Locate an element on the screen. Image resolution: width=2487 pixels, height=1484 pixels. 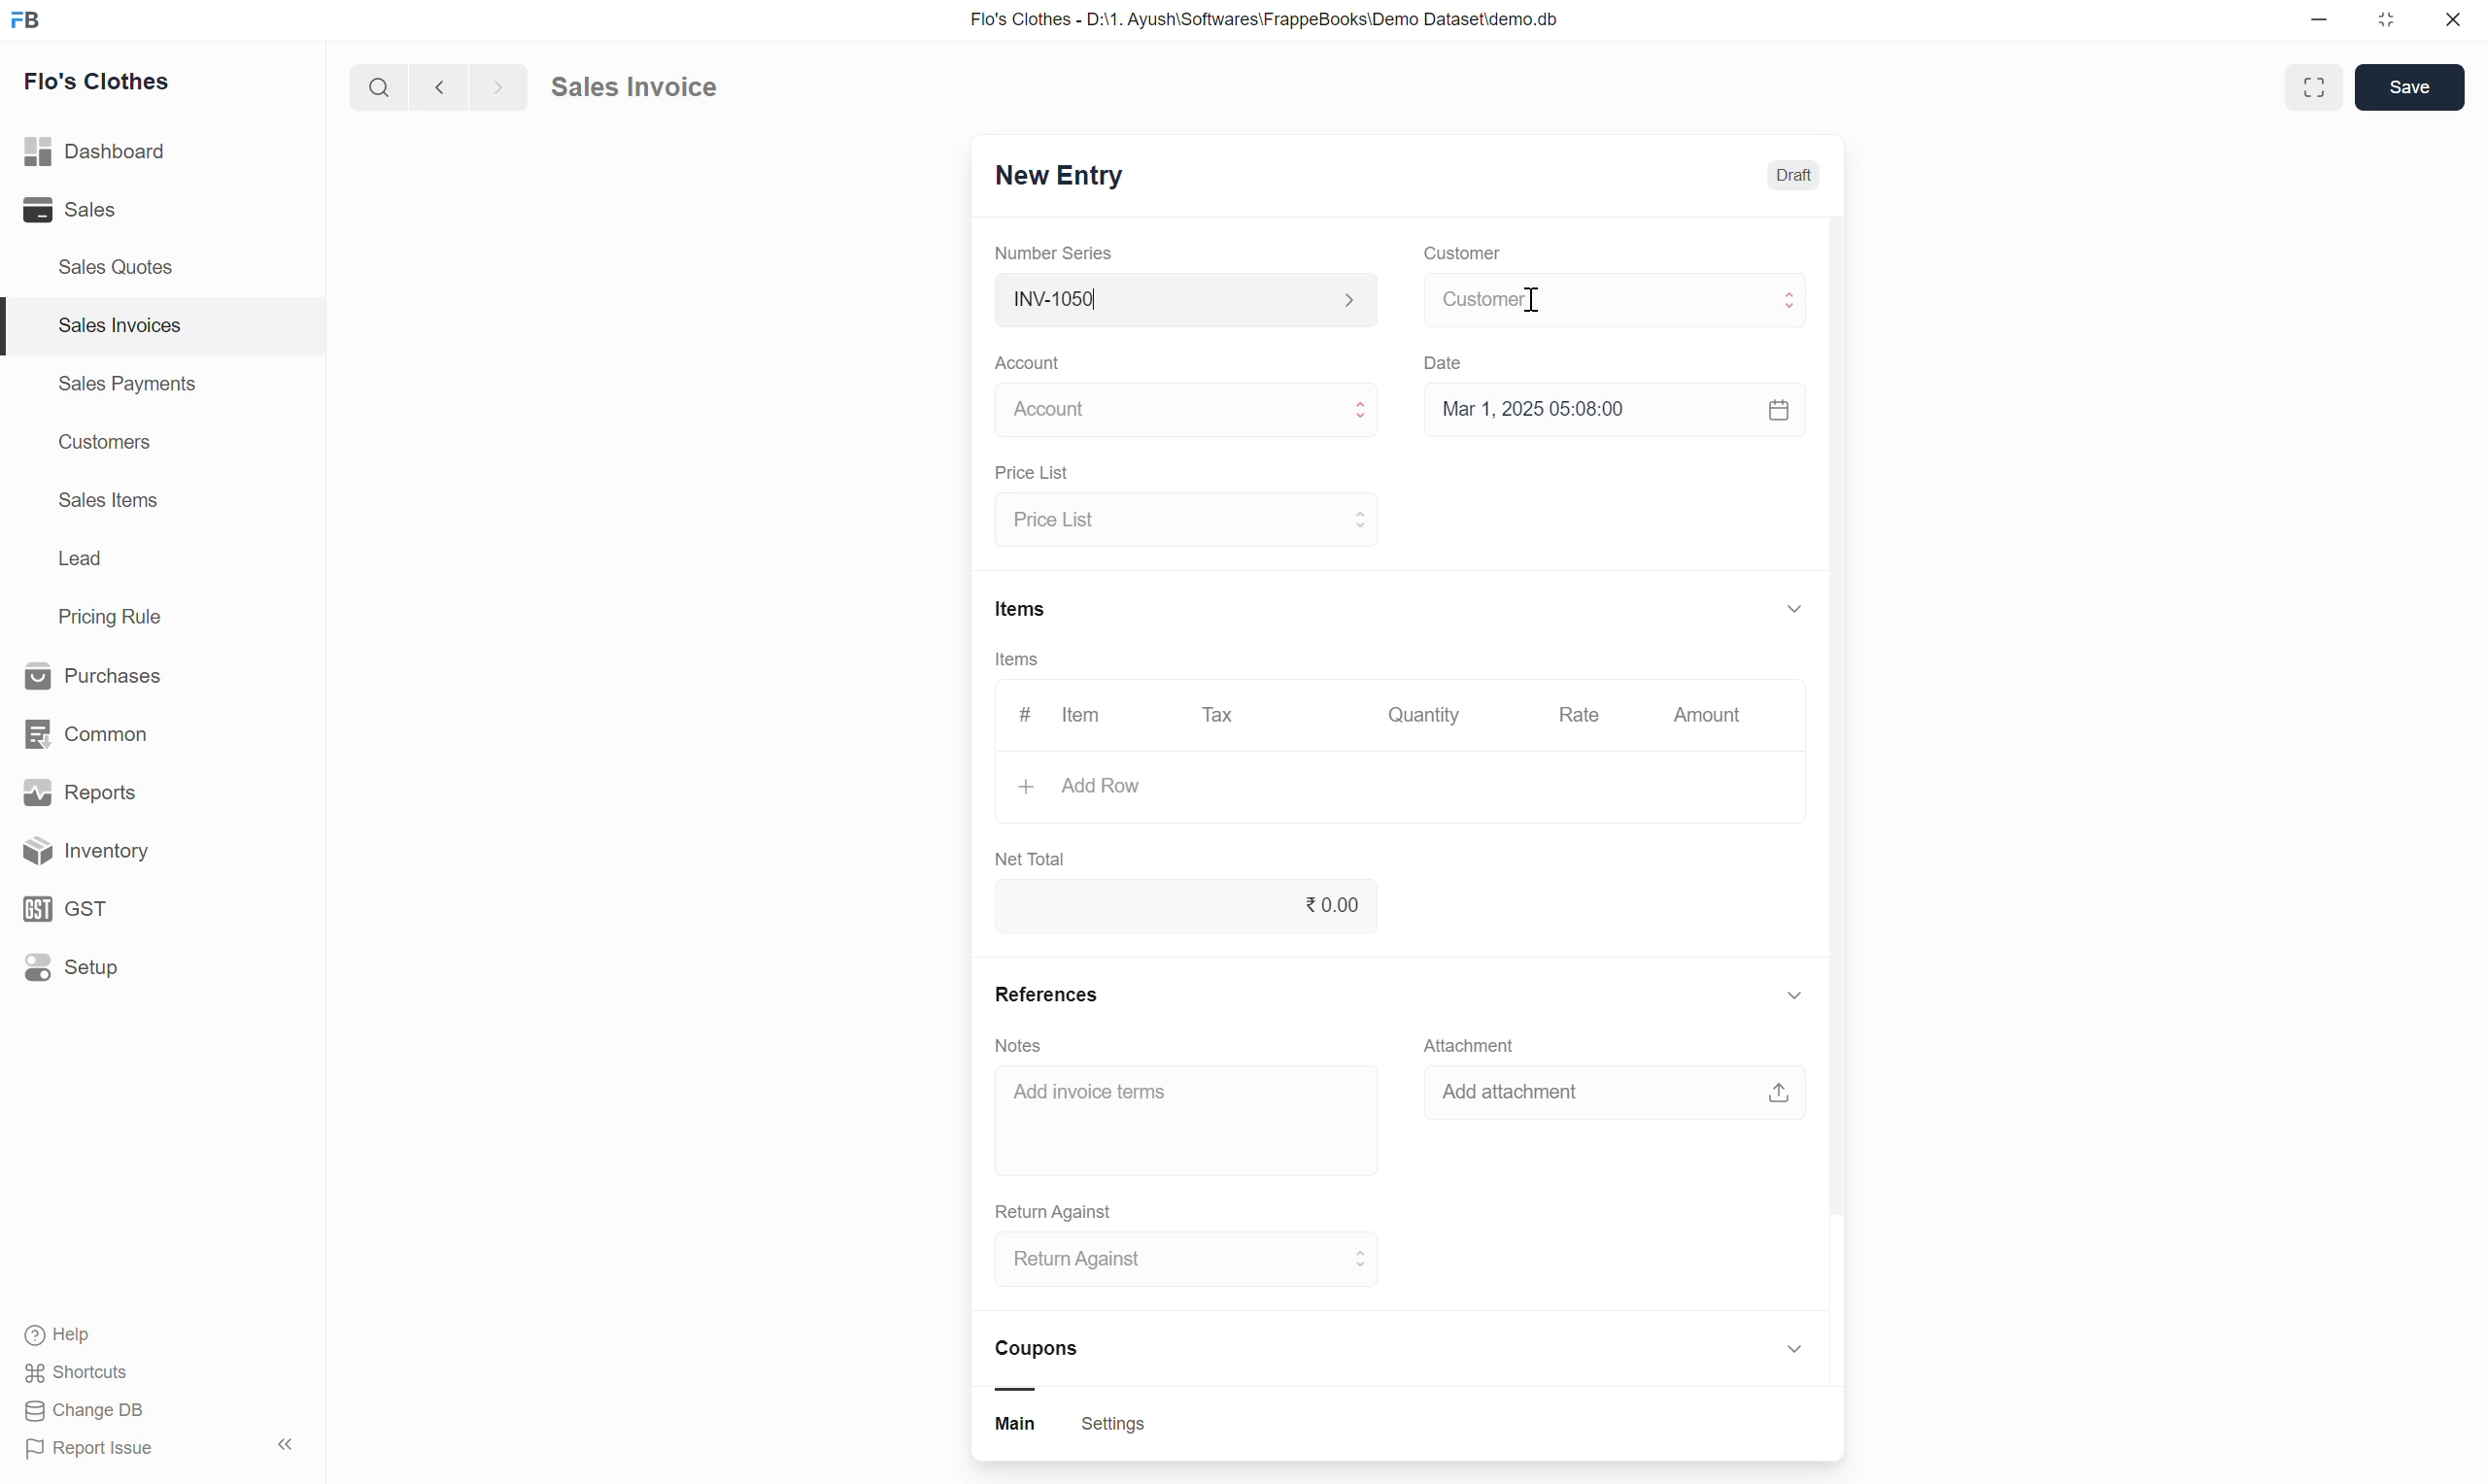
Item is located at coordinates (1084, 716).